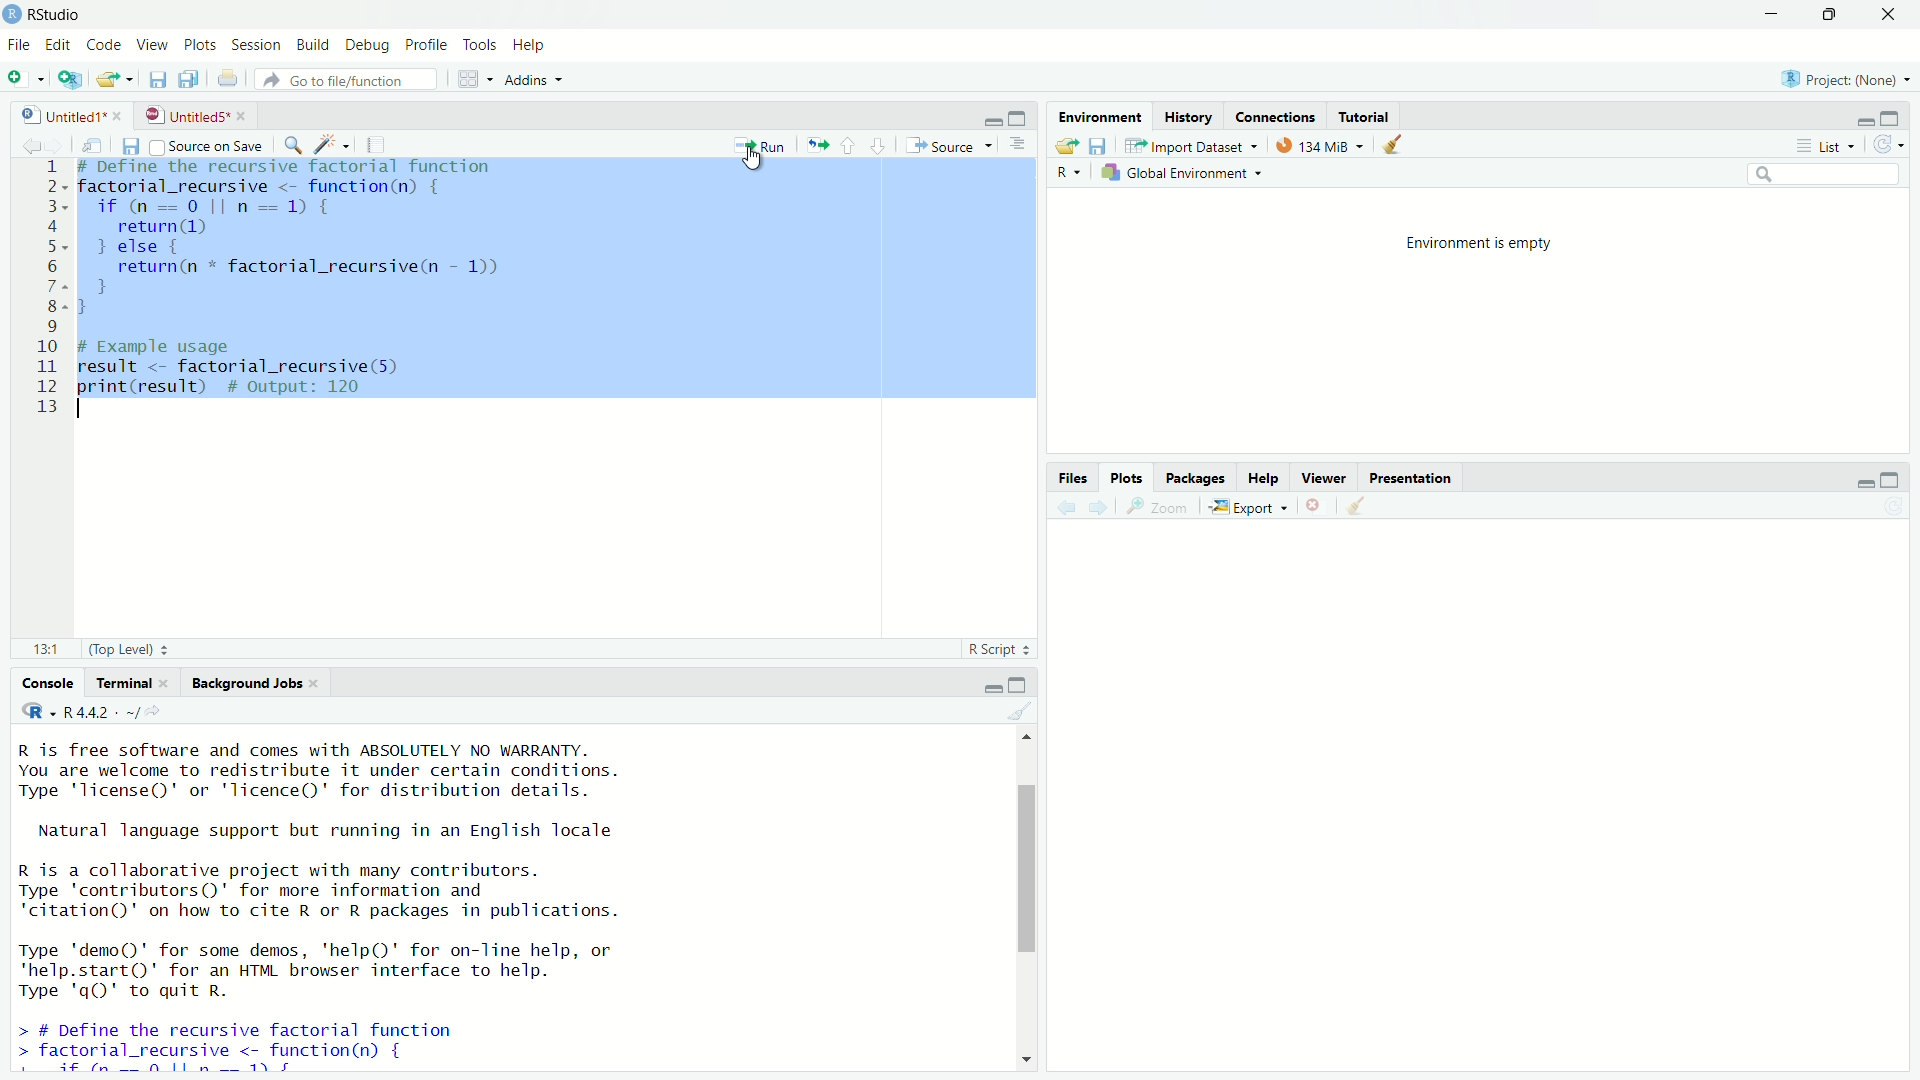 The height and width of the screenshot is (1080, 1920). Describe the element at coordinates (1862, 482) in the screenshot. I see `Minimize` at that location.